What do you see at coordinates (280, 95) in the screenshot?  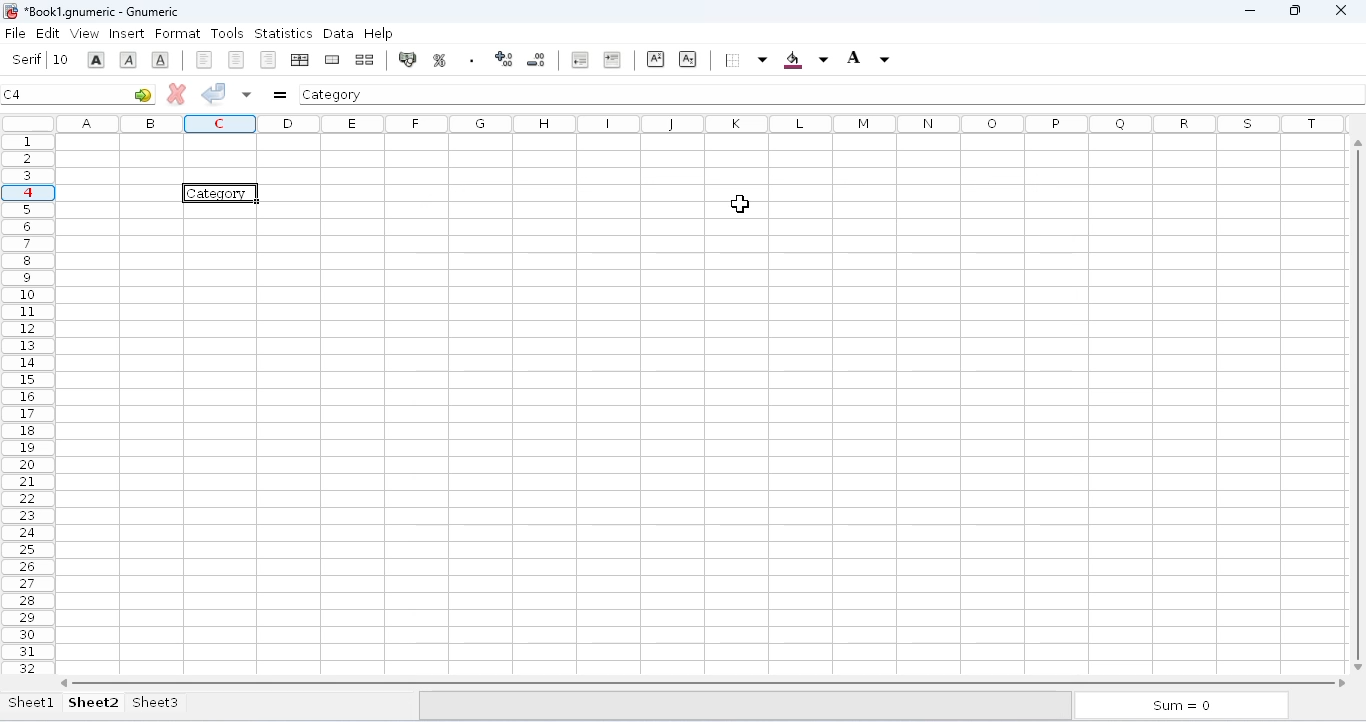 I see `enter formula` at bounding box center [280, 95].